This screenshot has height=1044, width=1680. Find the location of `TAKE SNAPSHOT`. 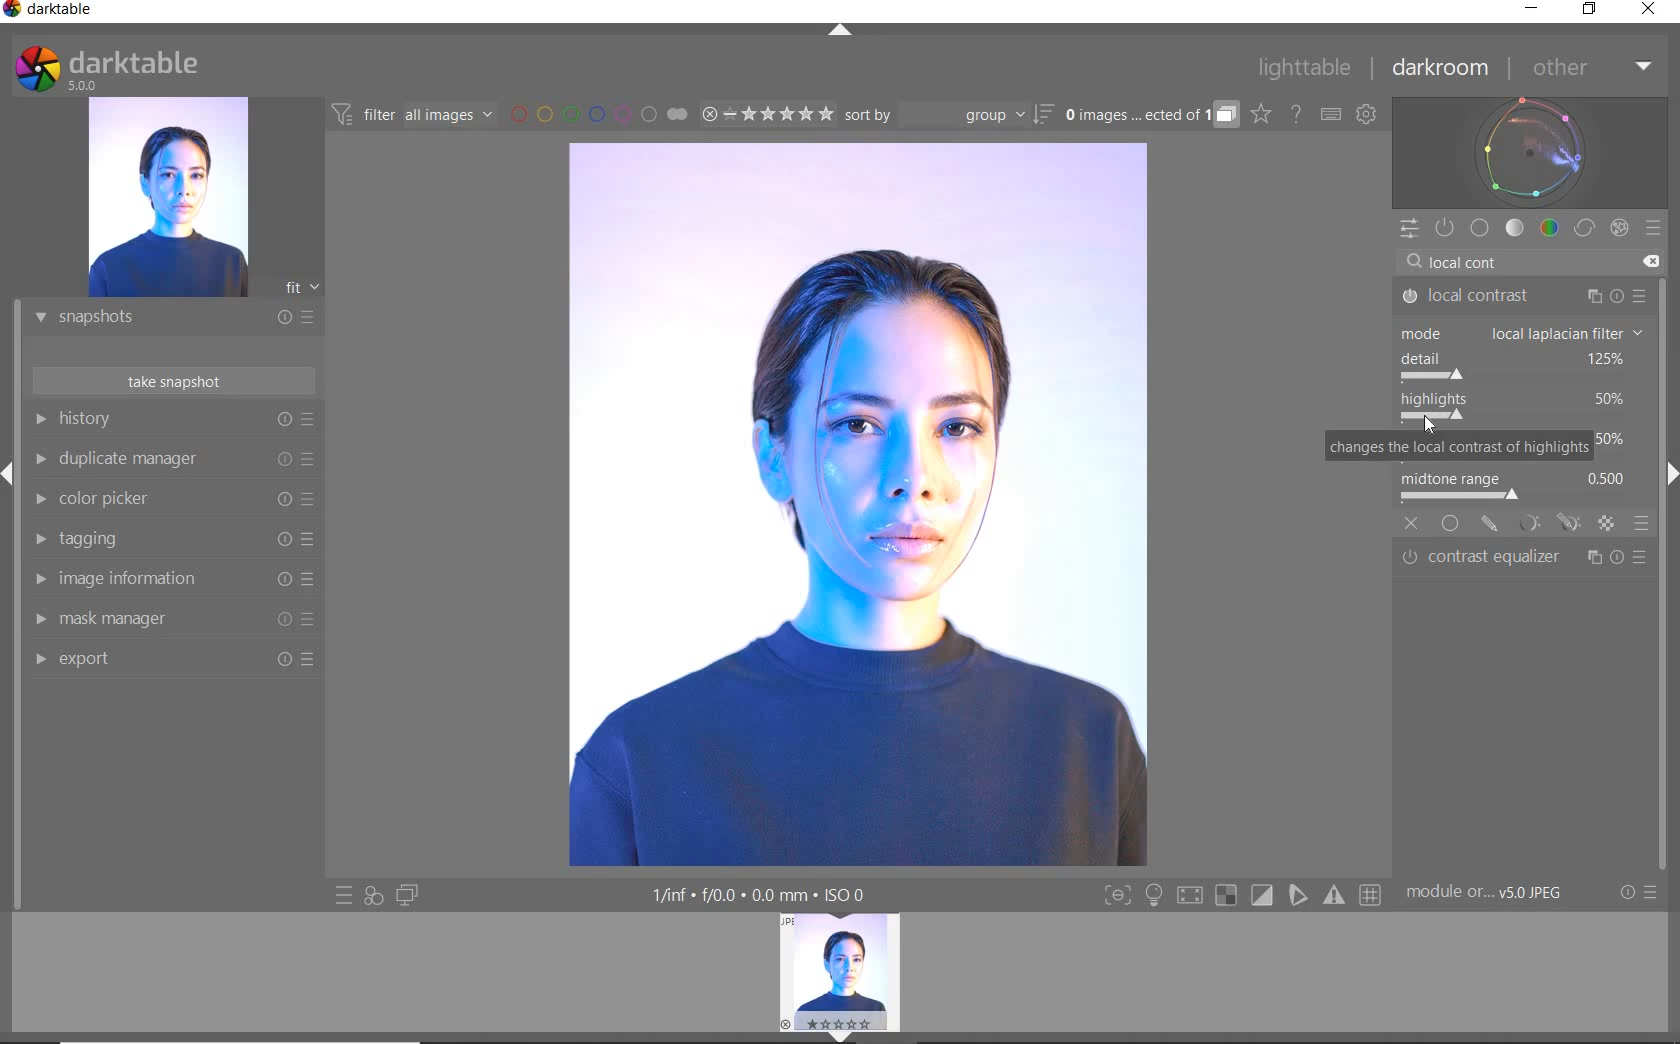

TAKE SNAPSHOT is located at coordinates (172, 380).